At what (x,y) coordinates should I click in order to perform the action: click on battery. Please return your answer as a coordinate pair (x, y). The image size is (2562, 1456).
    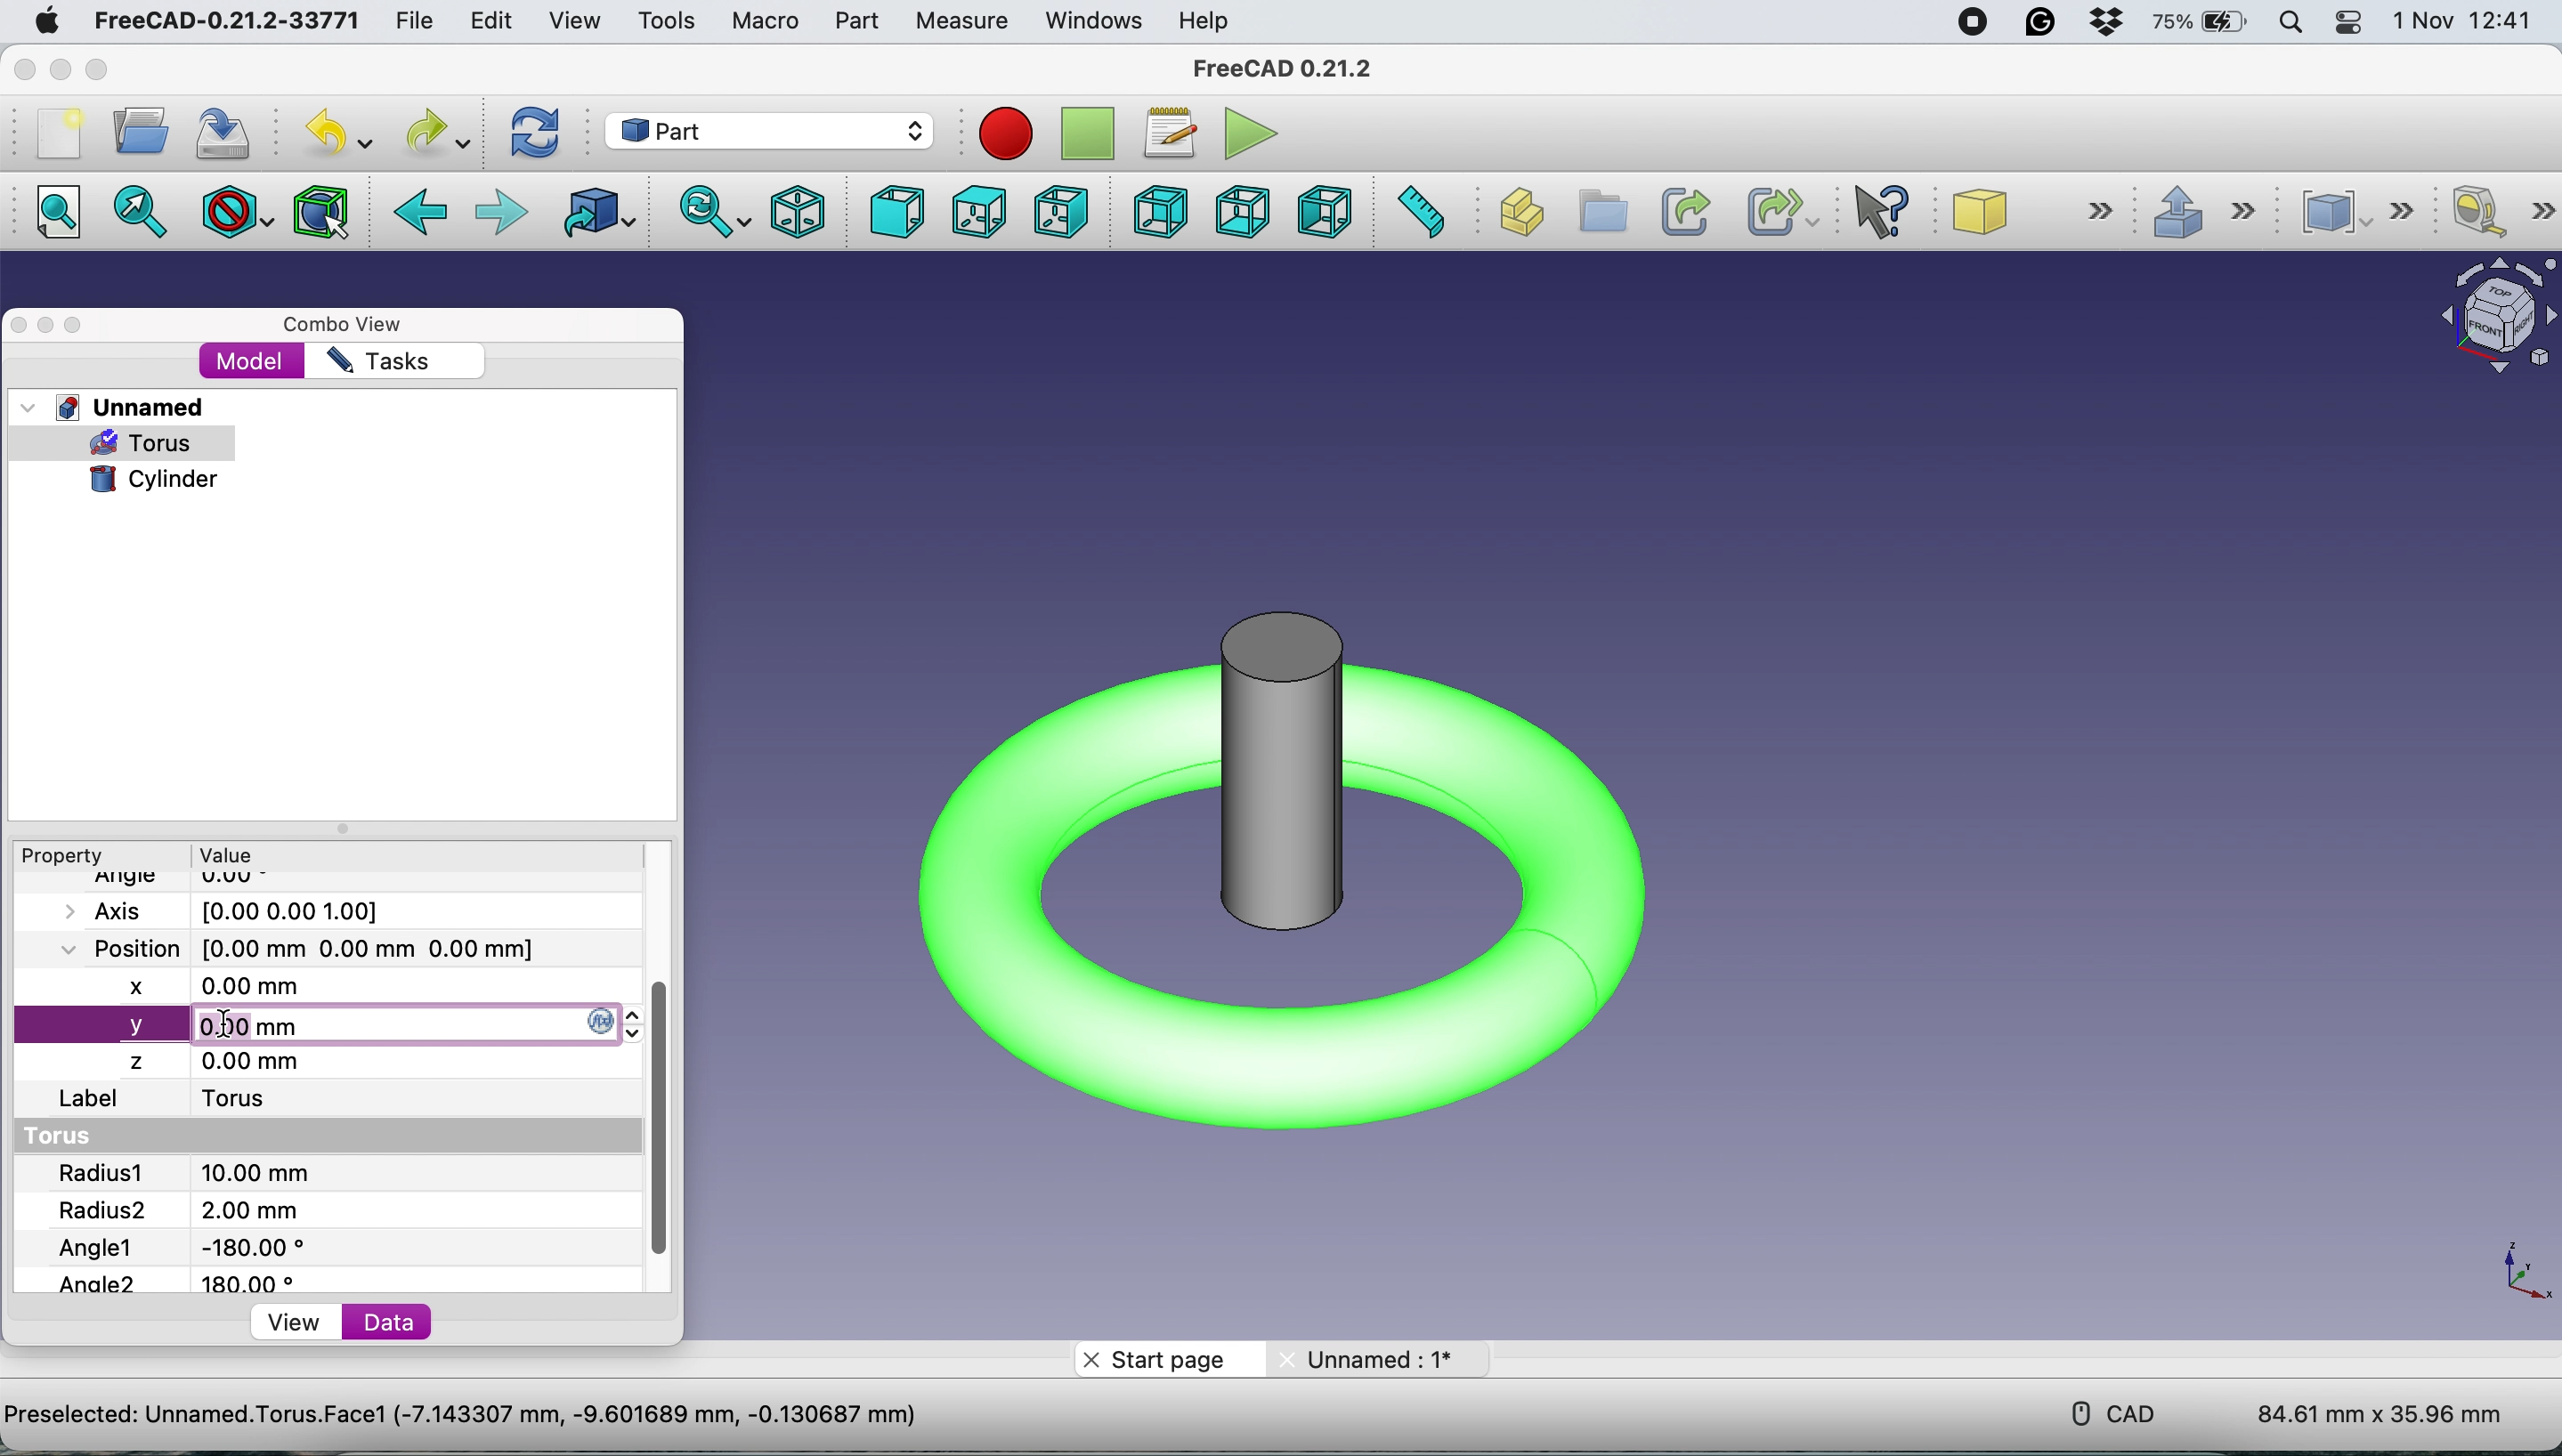
    Looking at the image, I should click on (2201, 22).